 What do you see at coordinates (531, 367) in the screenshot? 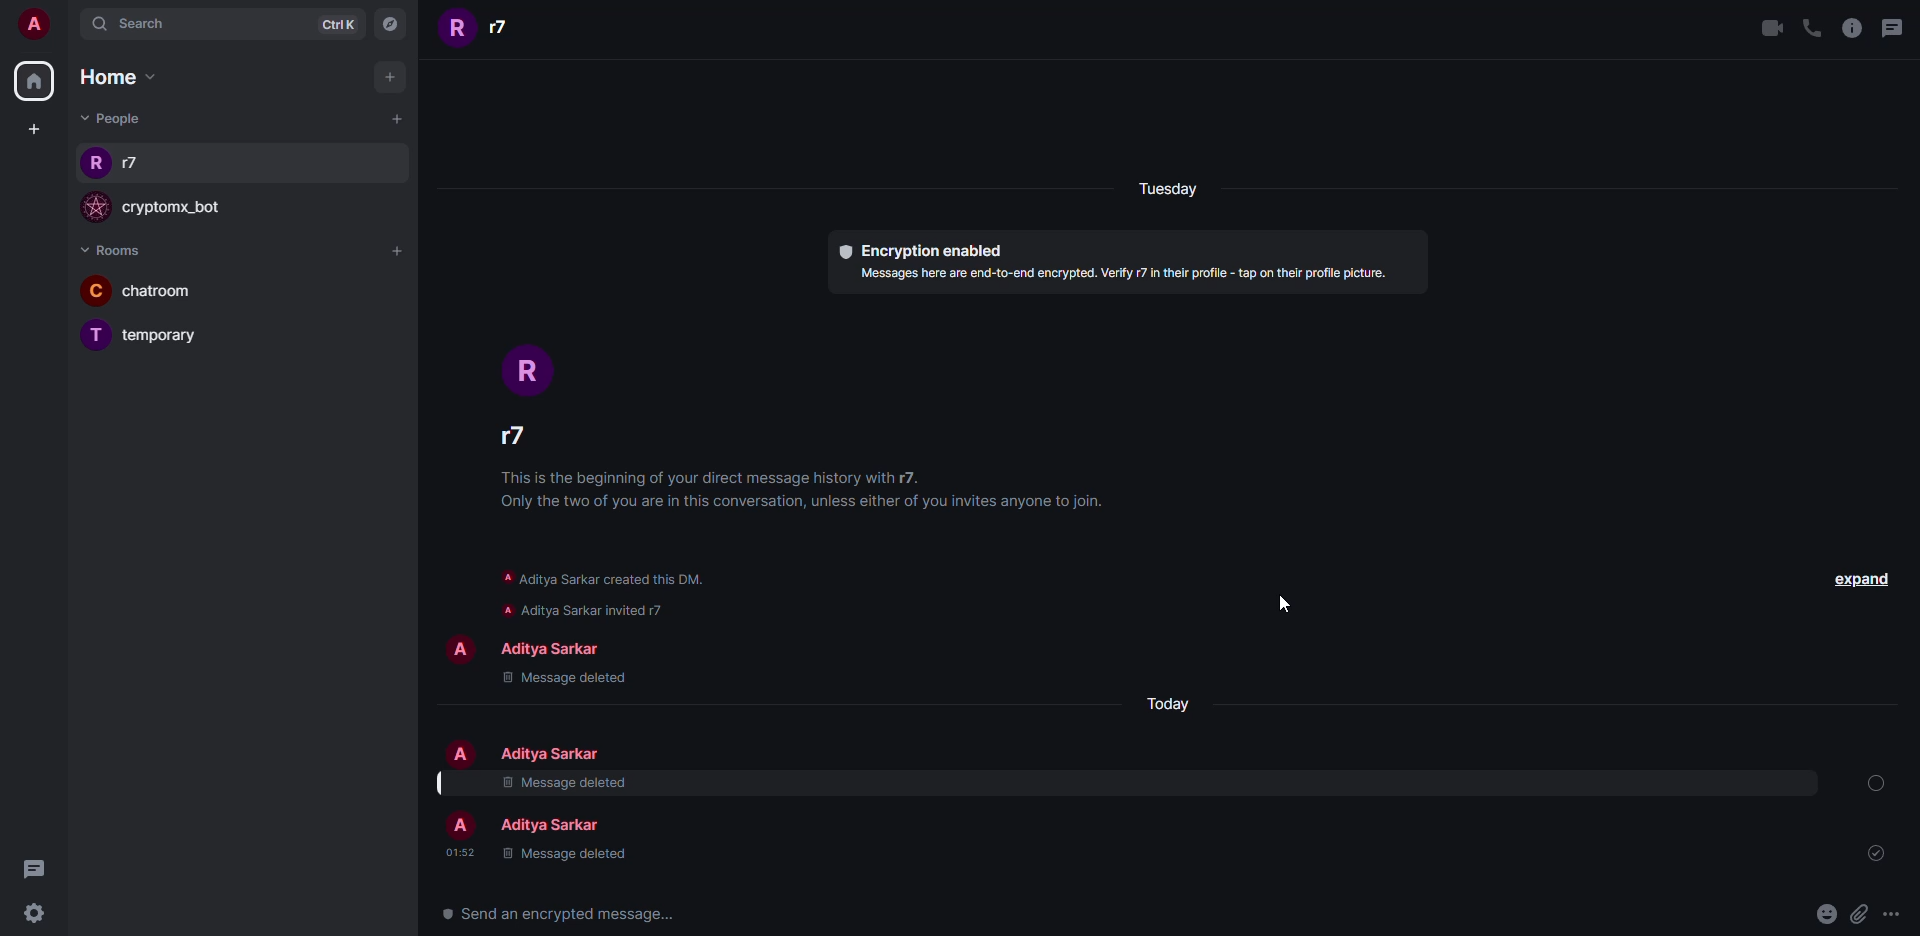
I see `profile` at bounding box center [531, 367].